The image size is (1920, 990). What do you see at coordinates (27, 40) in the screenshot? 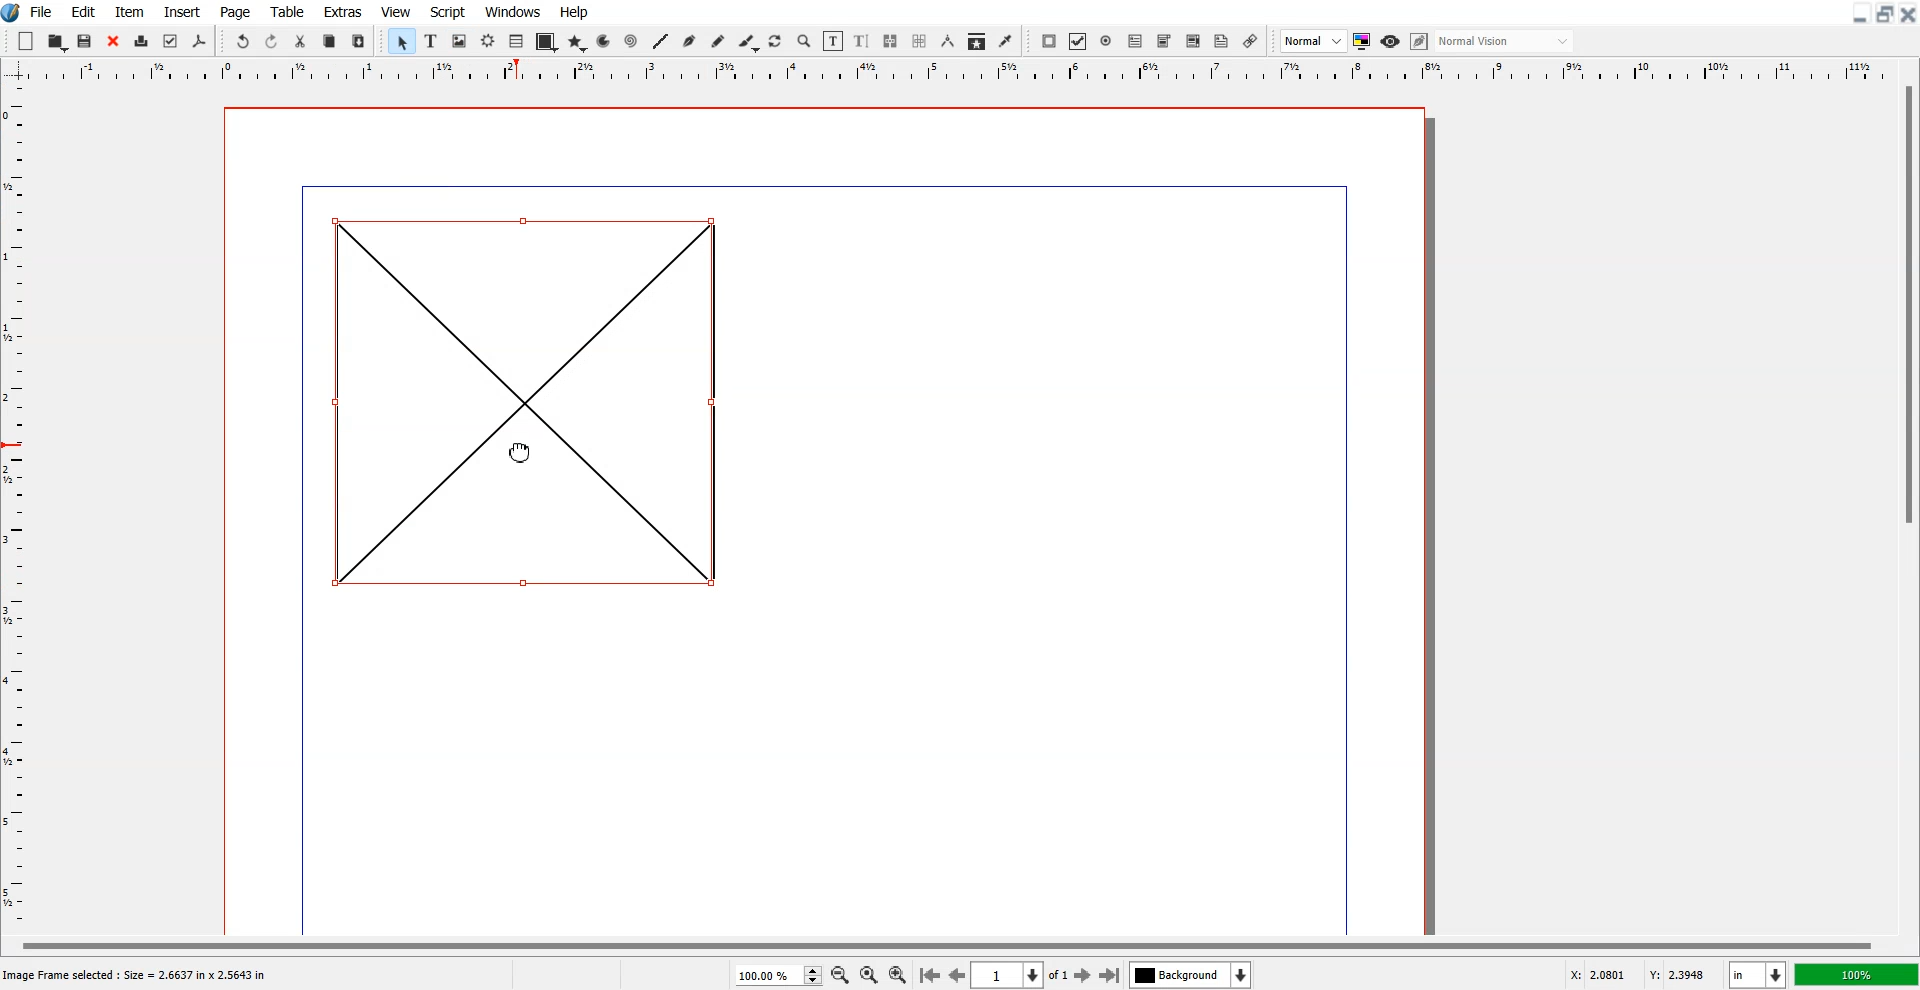
I see `Add` at bounding box center [27, 40].